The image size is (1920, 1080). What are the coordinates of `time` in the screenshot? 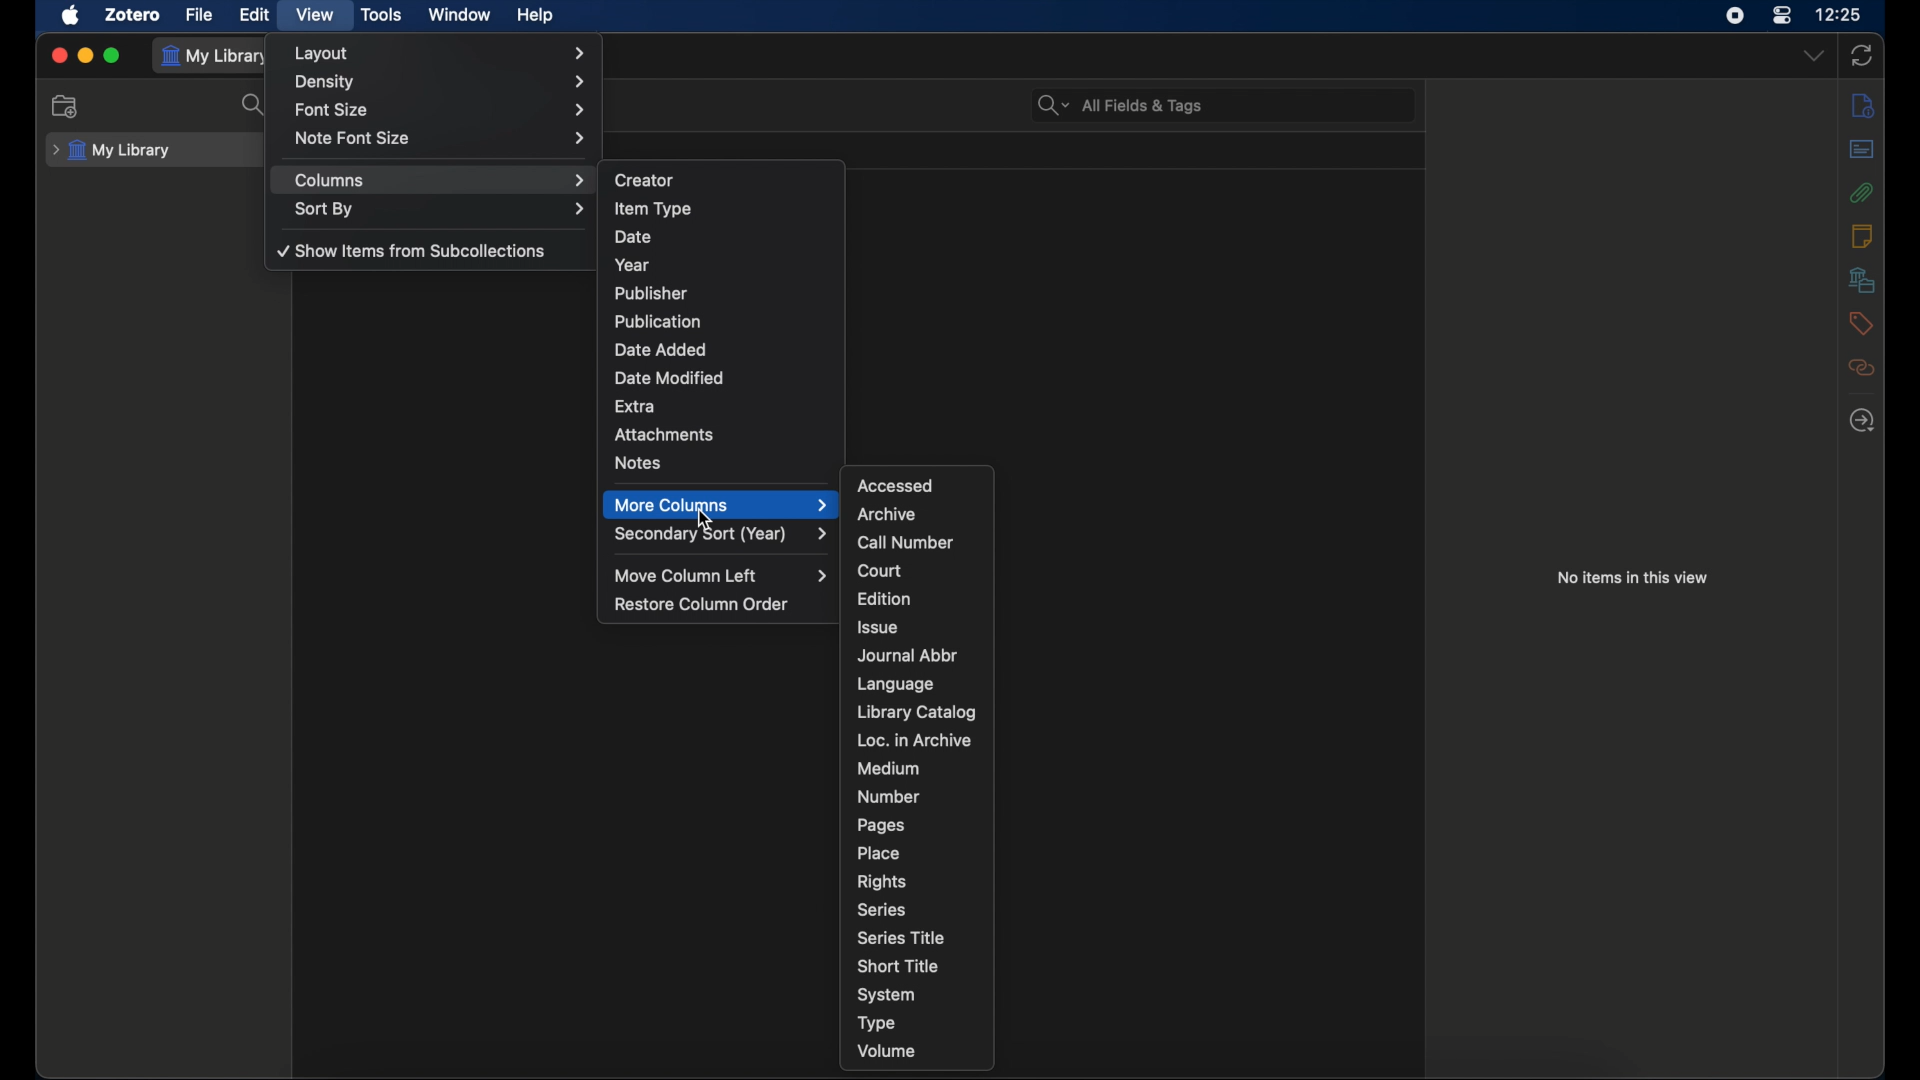 It's located at (1840, 15).